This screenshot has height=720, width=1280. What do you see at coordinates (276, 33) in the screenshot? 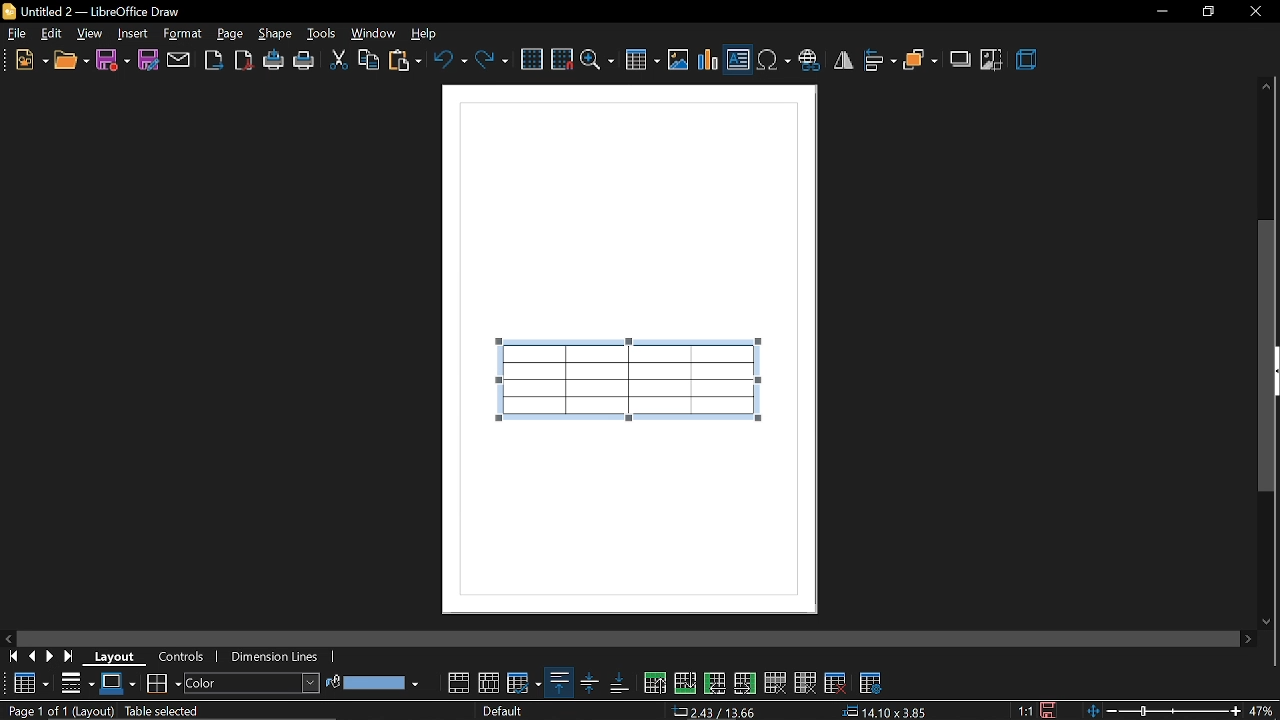
I see `shape` at bounding box center [276, 33].